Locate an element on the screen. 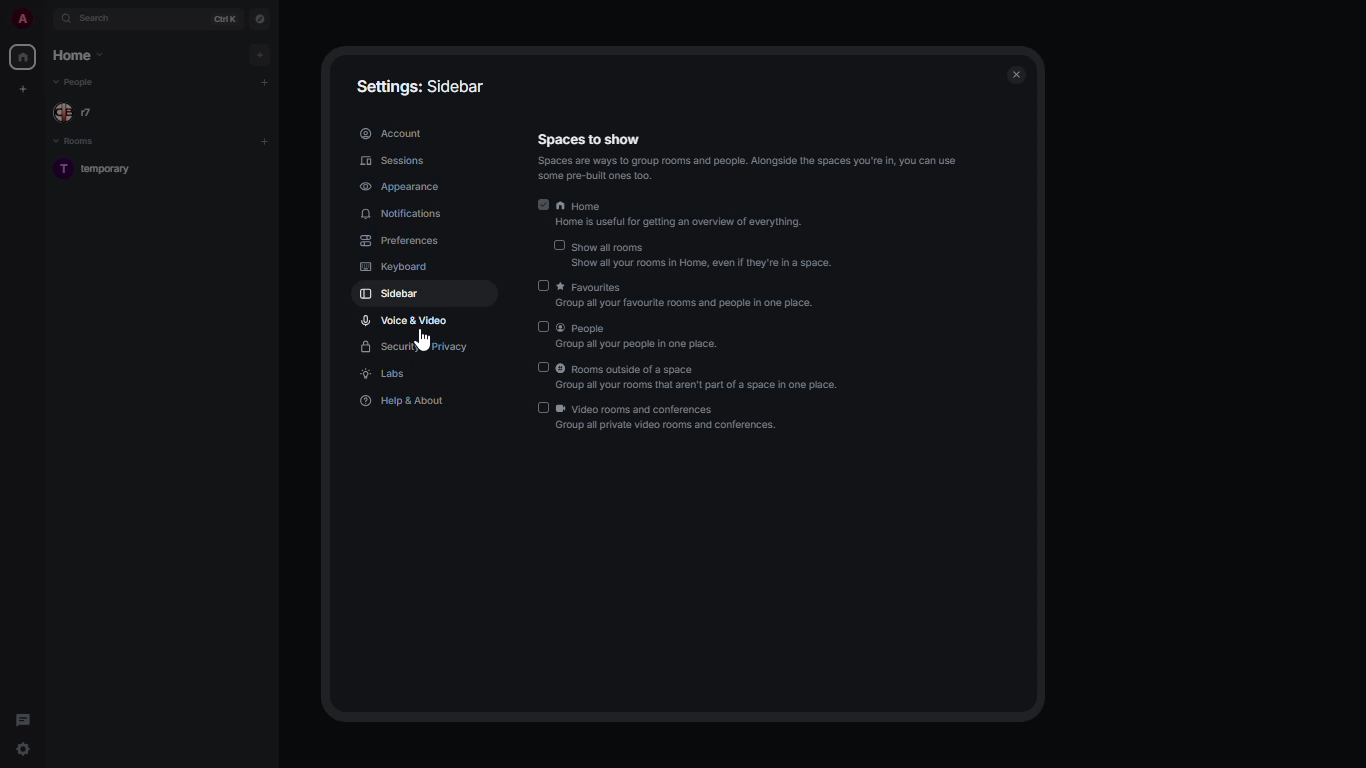 The height and width of the screenshot is (768, 1366). people is located at coordinates (78, 113).